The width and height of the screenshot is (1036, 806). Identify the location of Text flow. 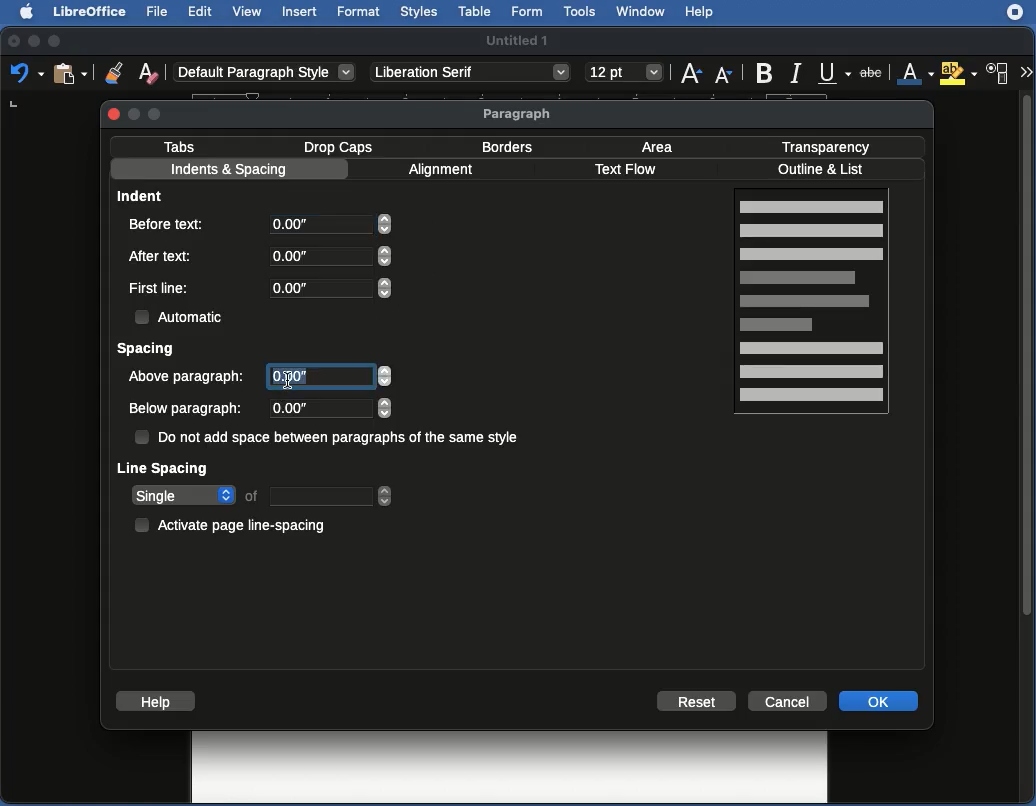
(625, 171).